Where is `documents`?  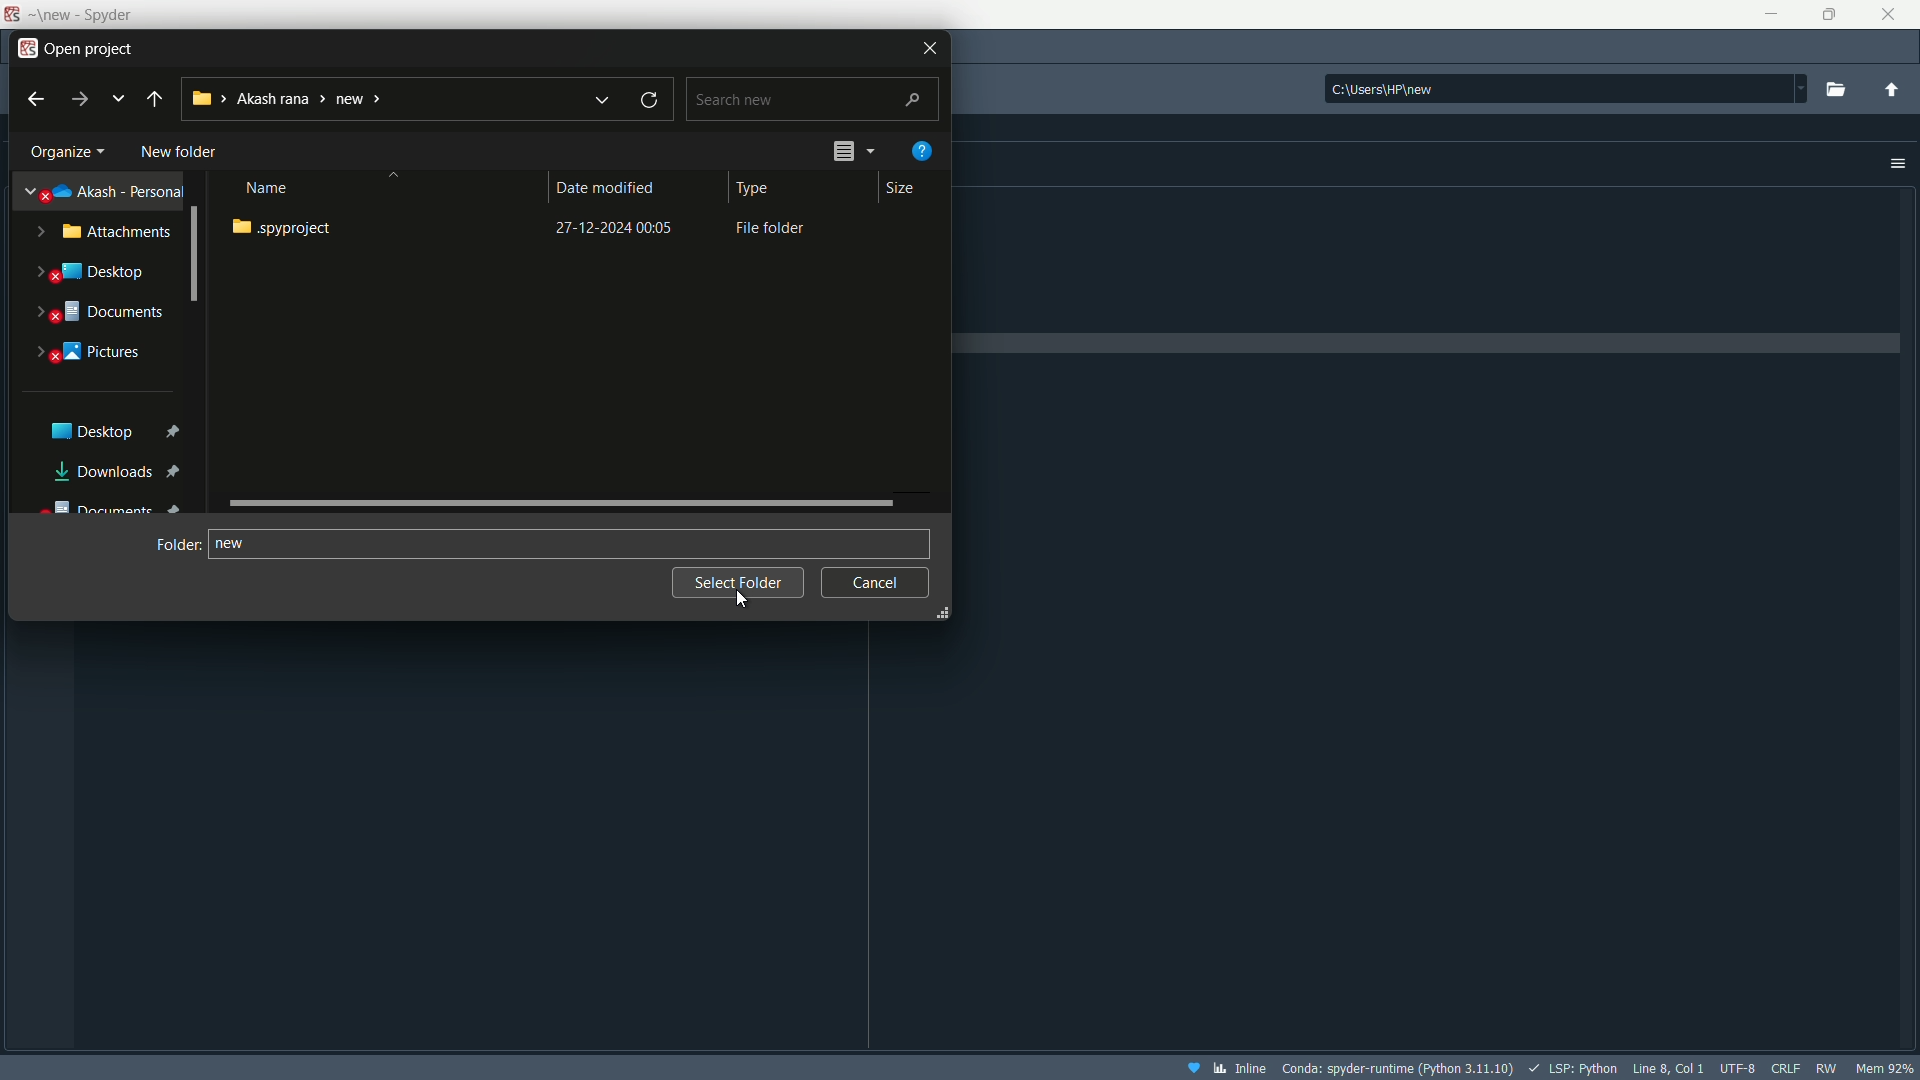
documents is located at coordinates (101, 315).